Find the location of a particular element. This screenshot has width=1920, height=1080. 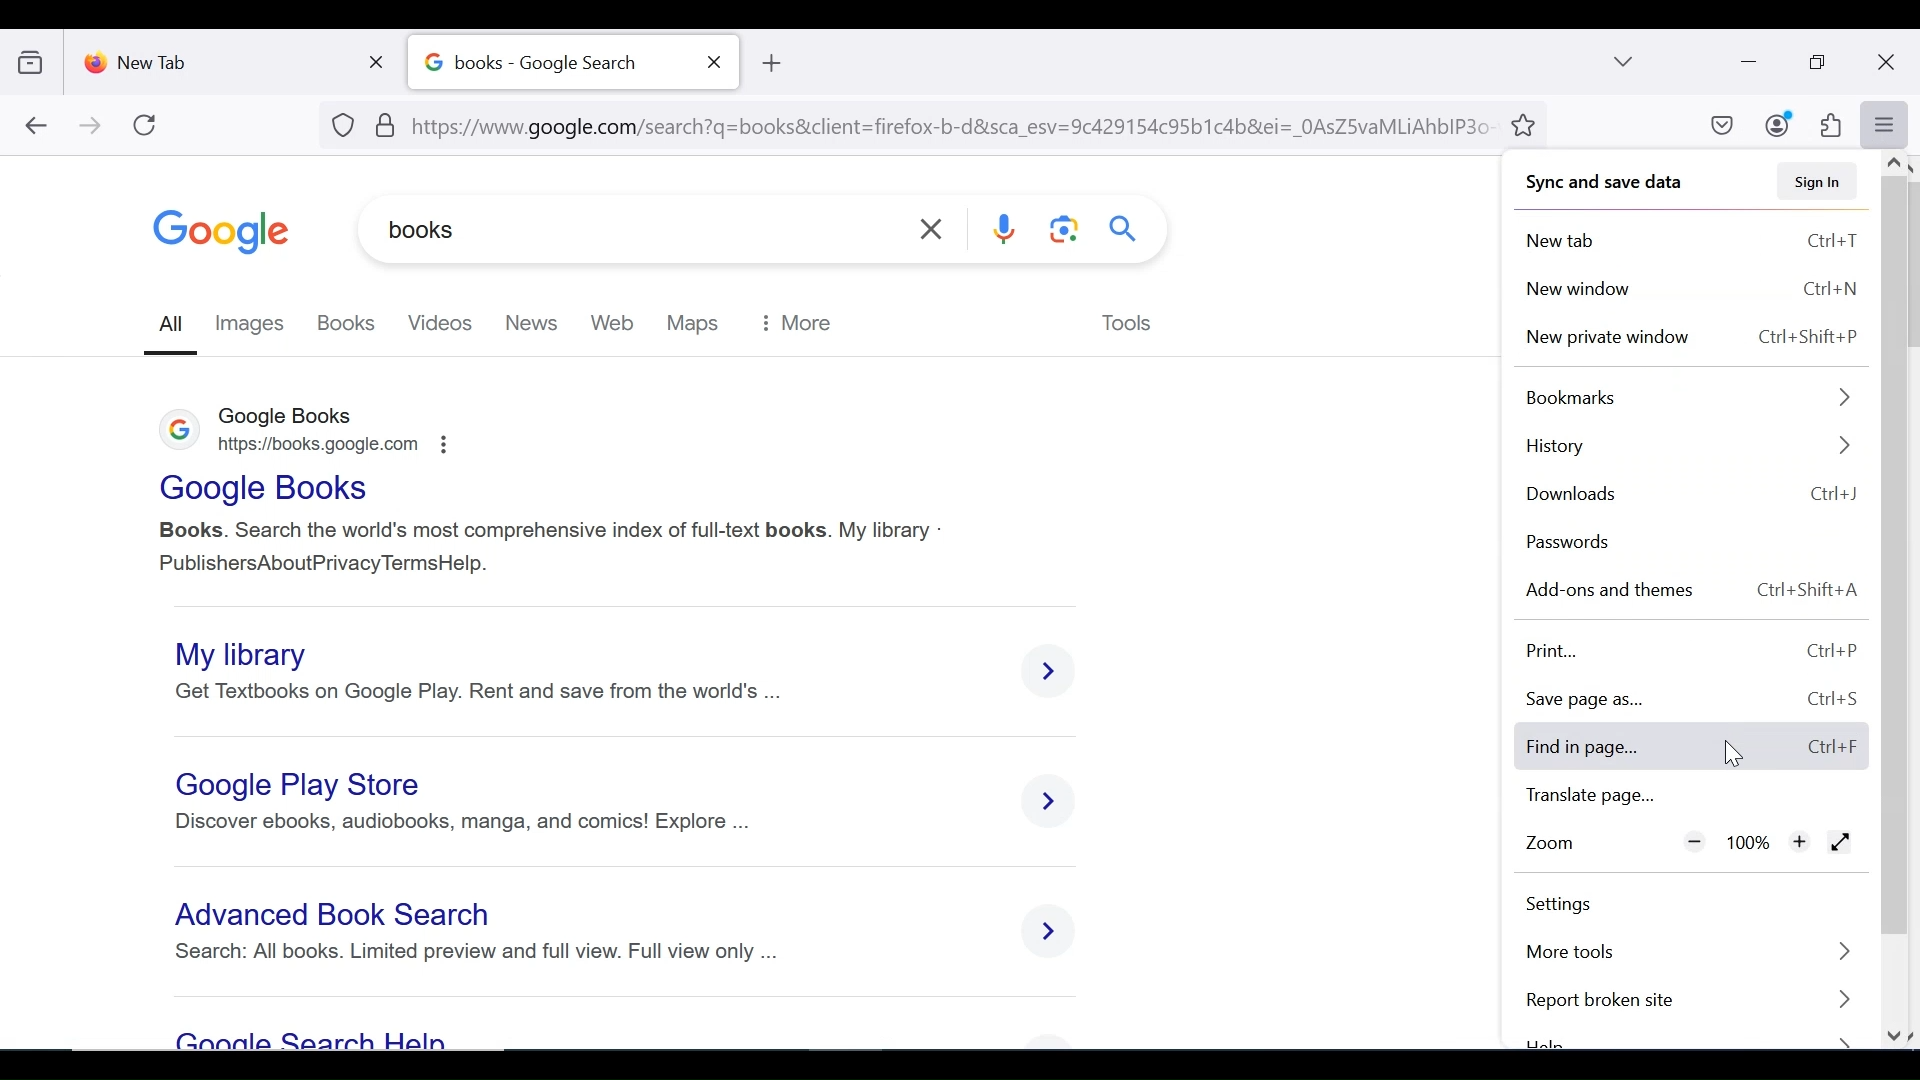

Books. Search the world's most comprehensive index of full-text books. My library -
PublishersAboutPrivacy TermsHelp. is located at coordinates (550, 548).